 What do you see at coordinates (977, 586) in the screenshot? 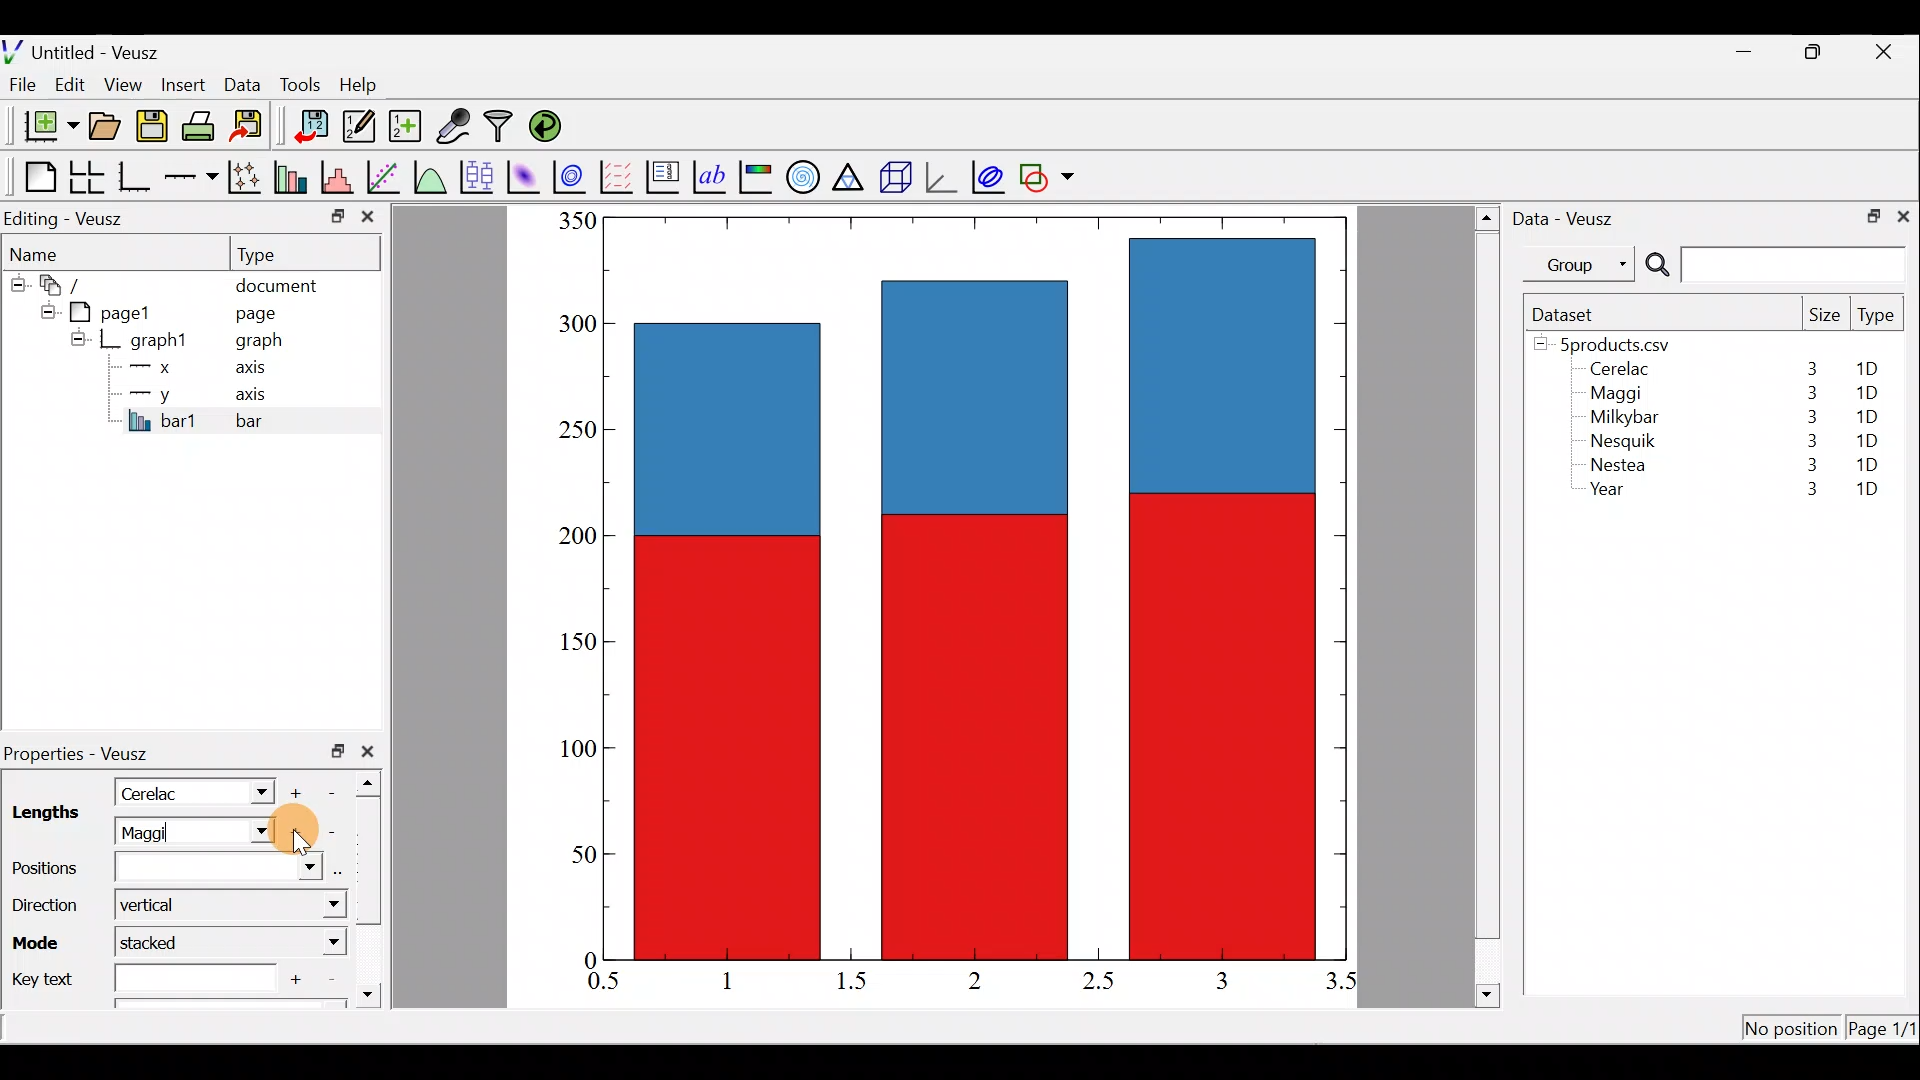
I see `bar chart inserted` at bounding box center [977, 586].